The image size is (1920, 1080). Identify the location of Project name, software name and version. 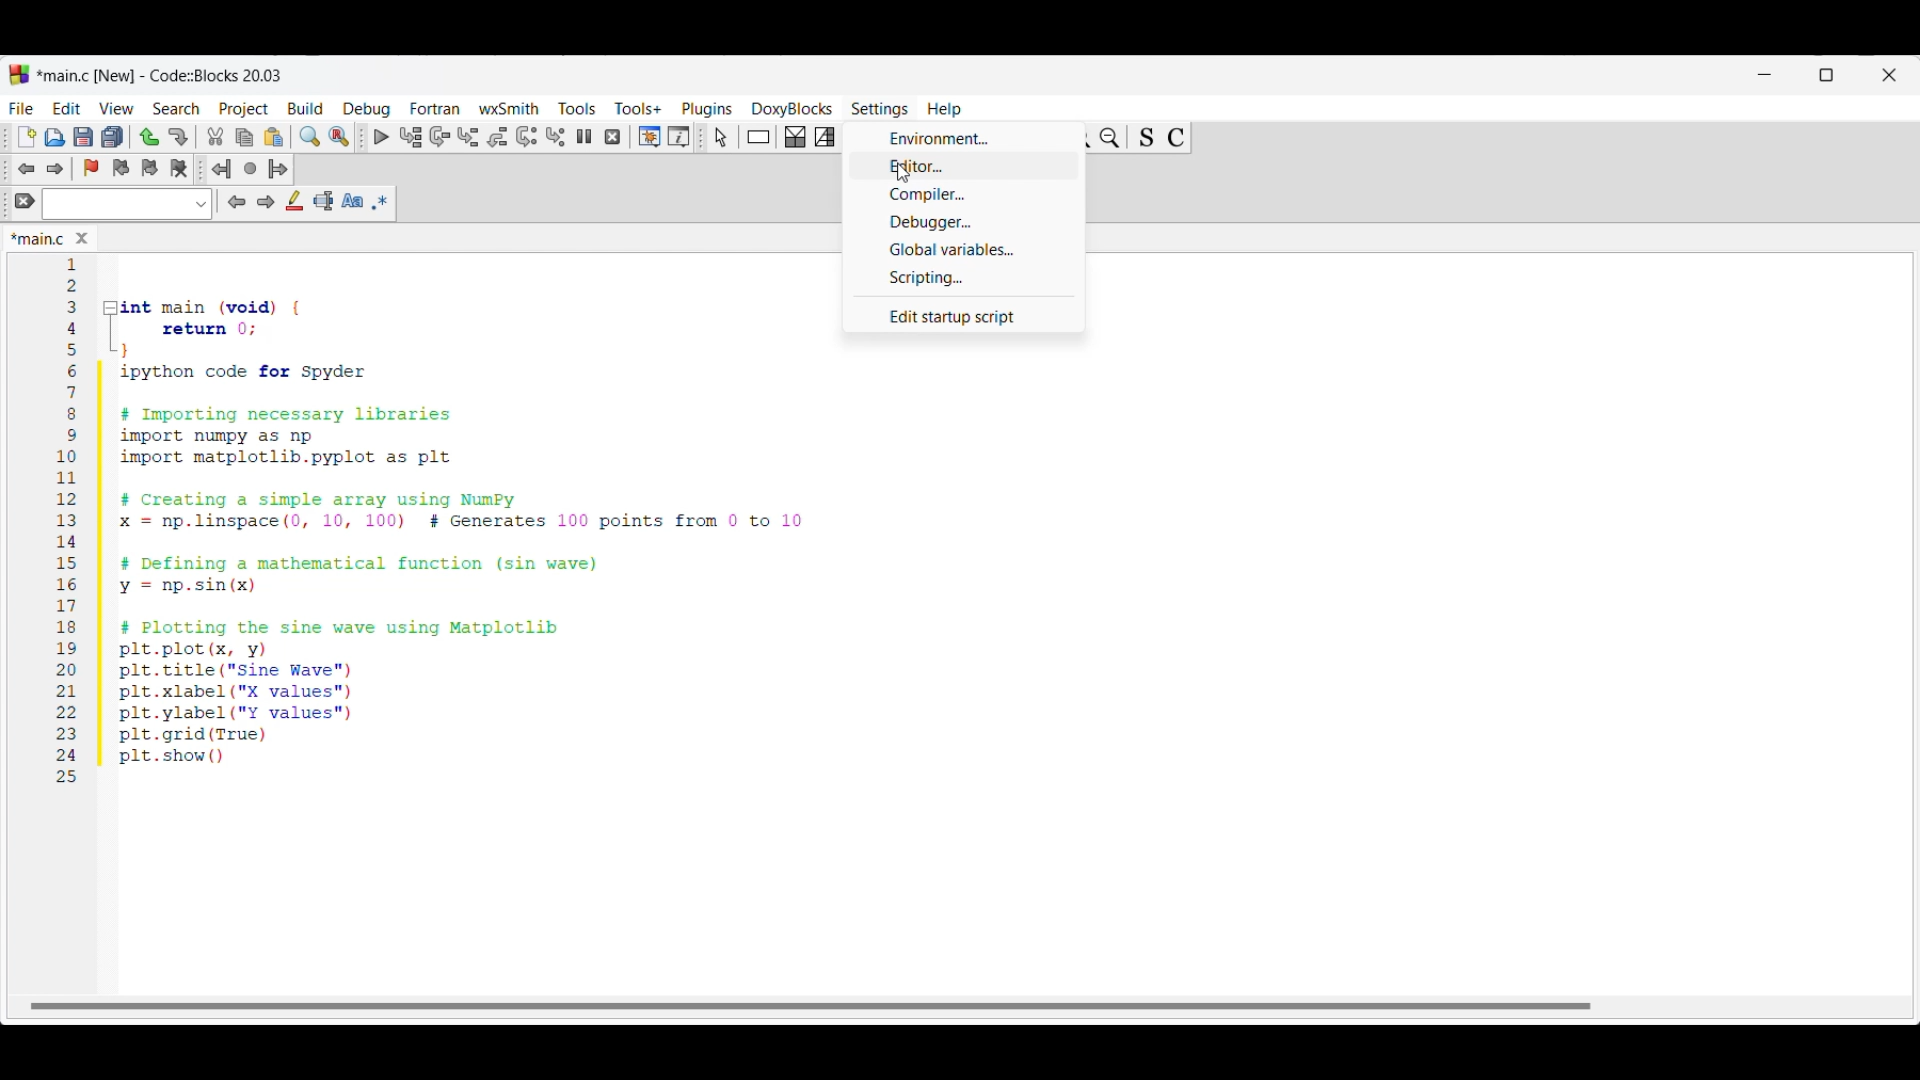
(163, 75).